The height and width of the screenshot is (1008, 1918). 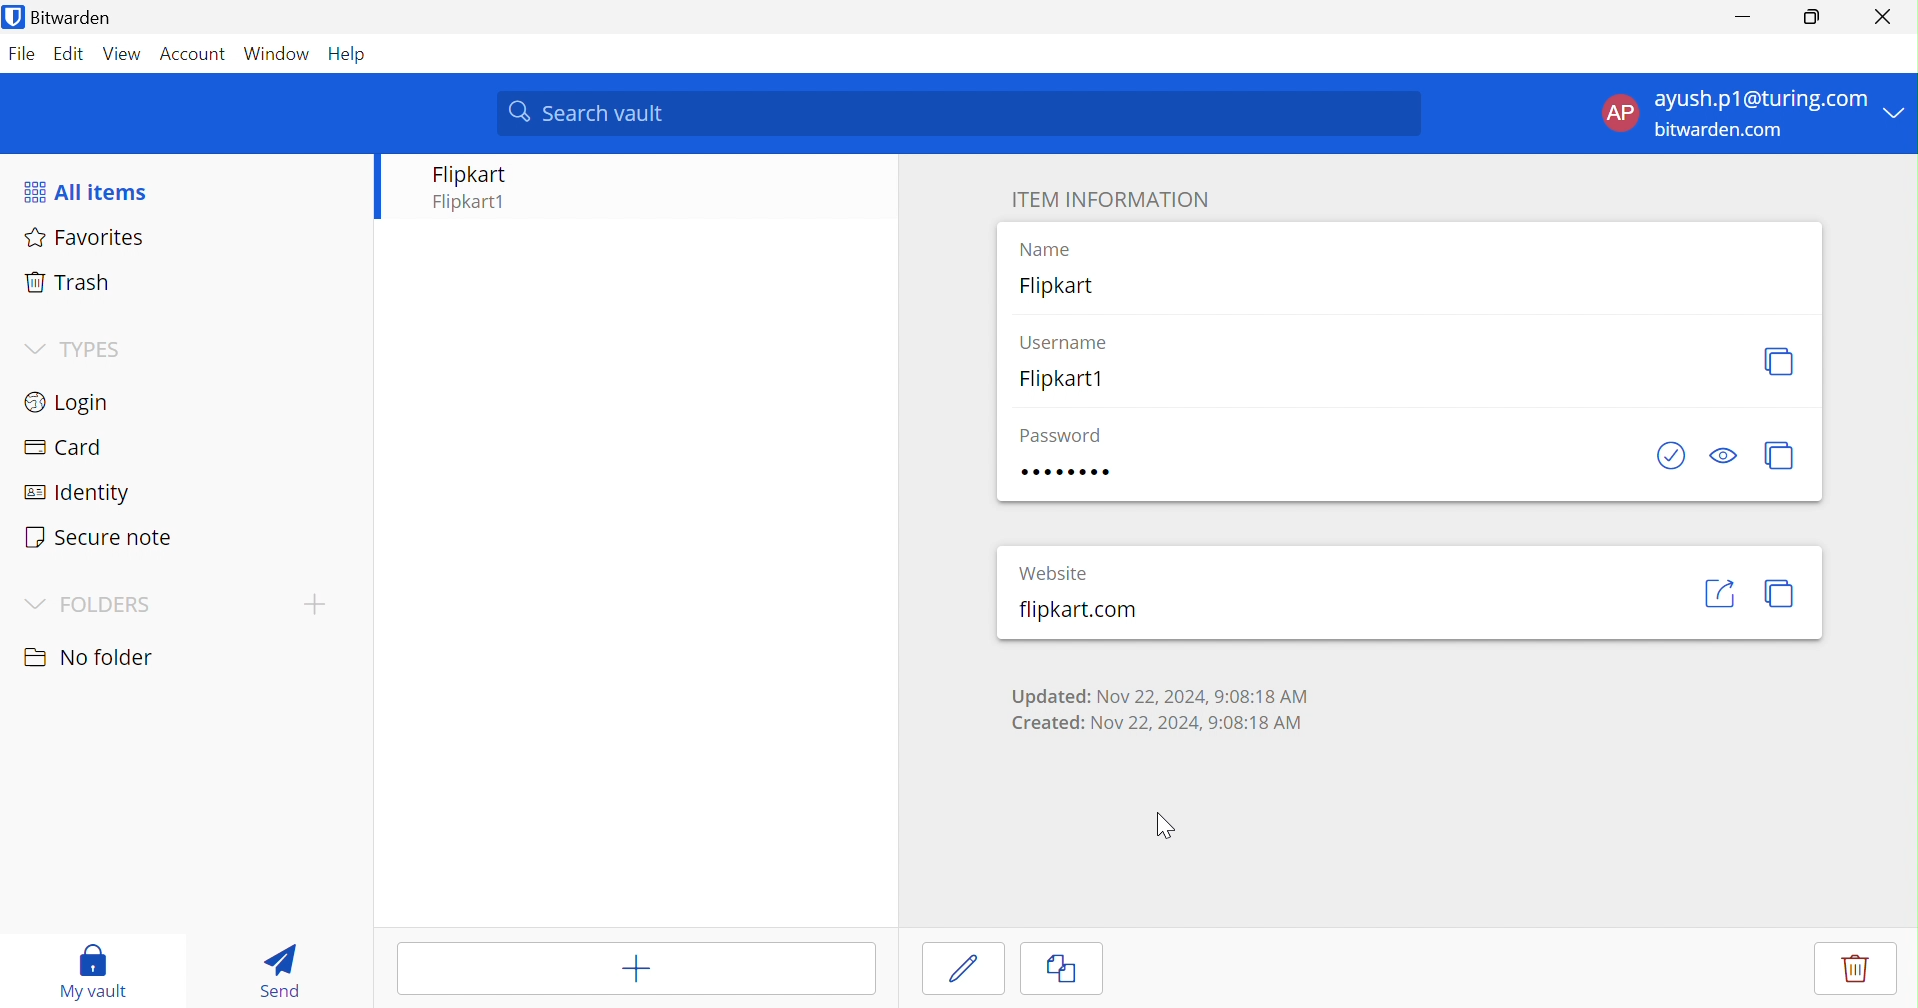 What do you see at coordinates (1724, 453) in the screenshot?
I see `Toggle Visibility` at bounding box center [1724, 453].